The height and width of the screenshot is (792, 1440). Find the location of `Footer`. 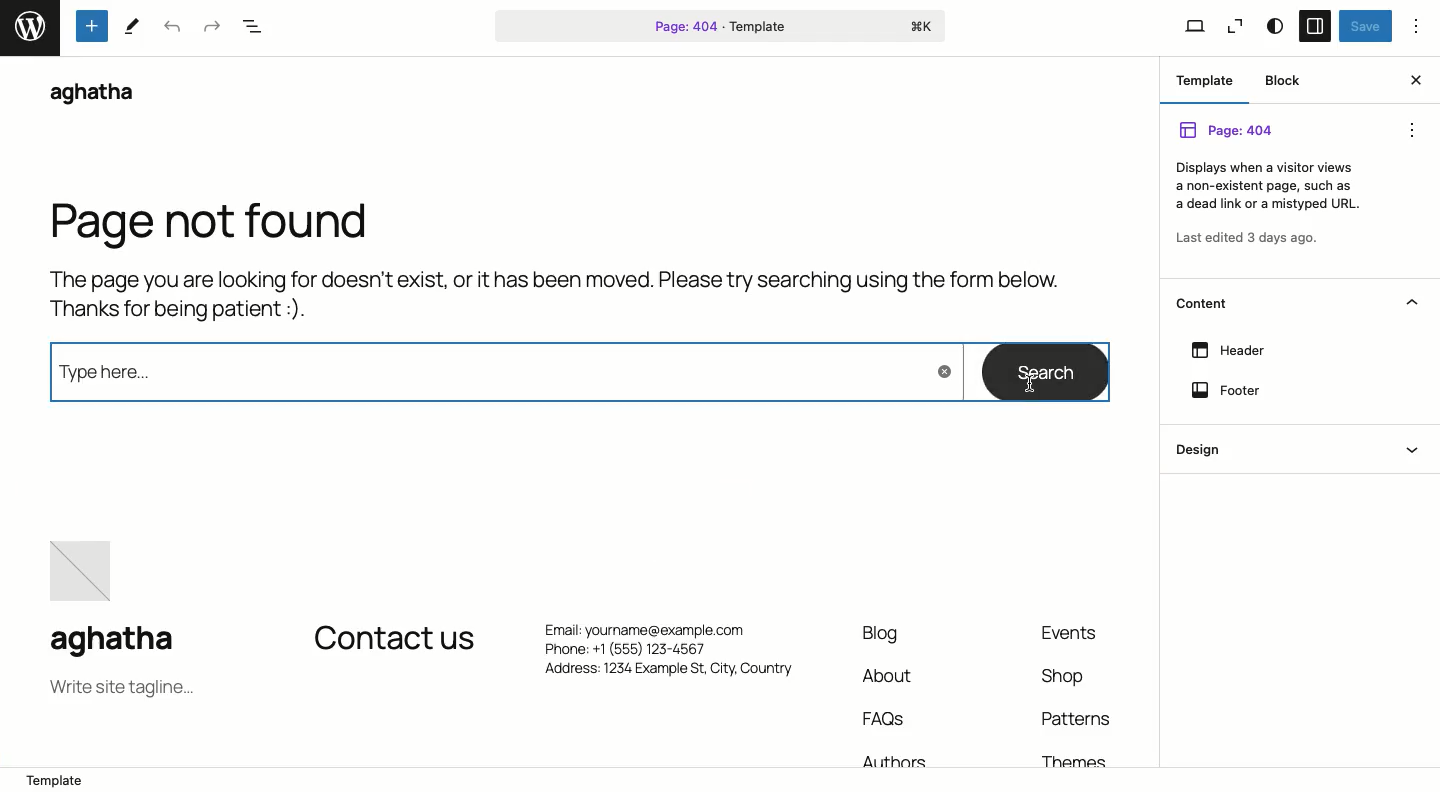

Footer is located at coordinates (1224, 389).